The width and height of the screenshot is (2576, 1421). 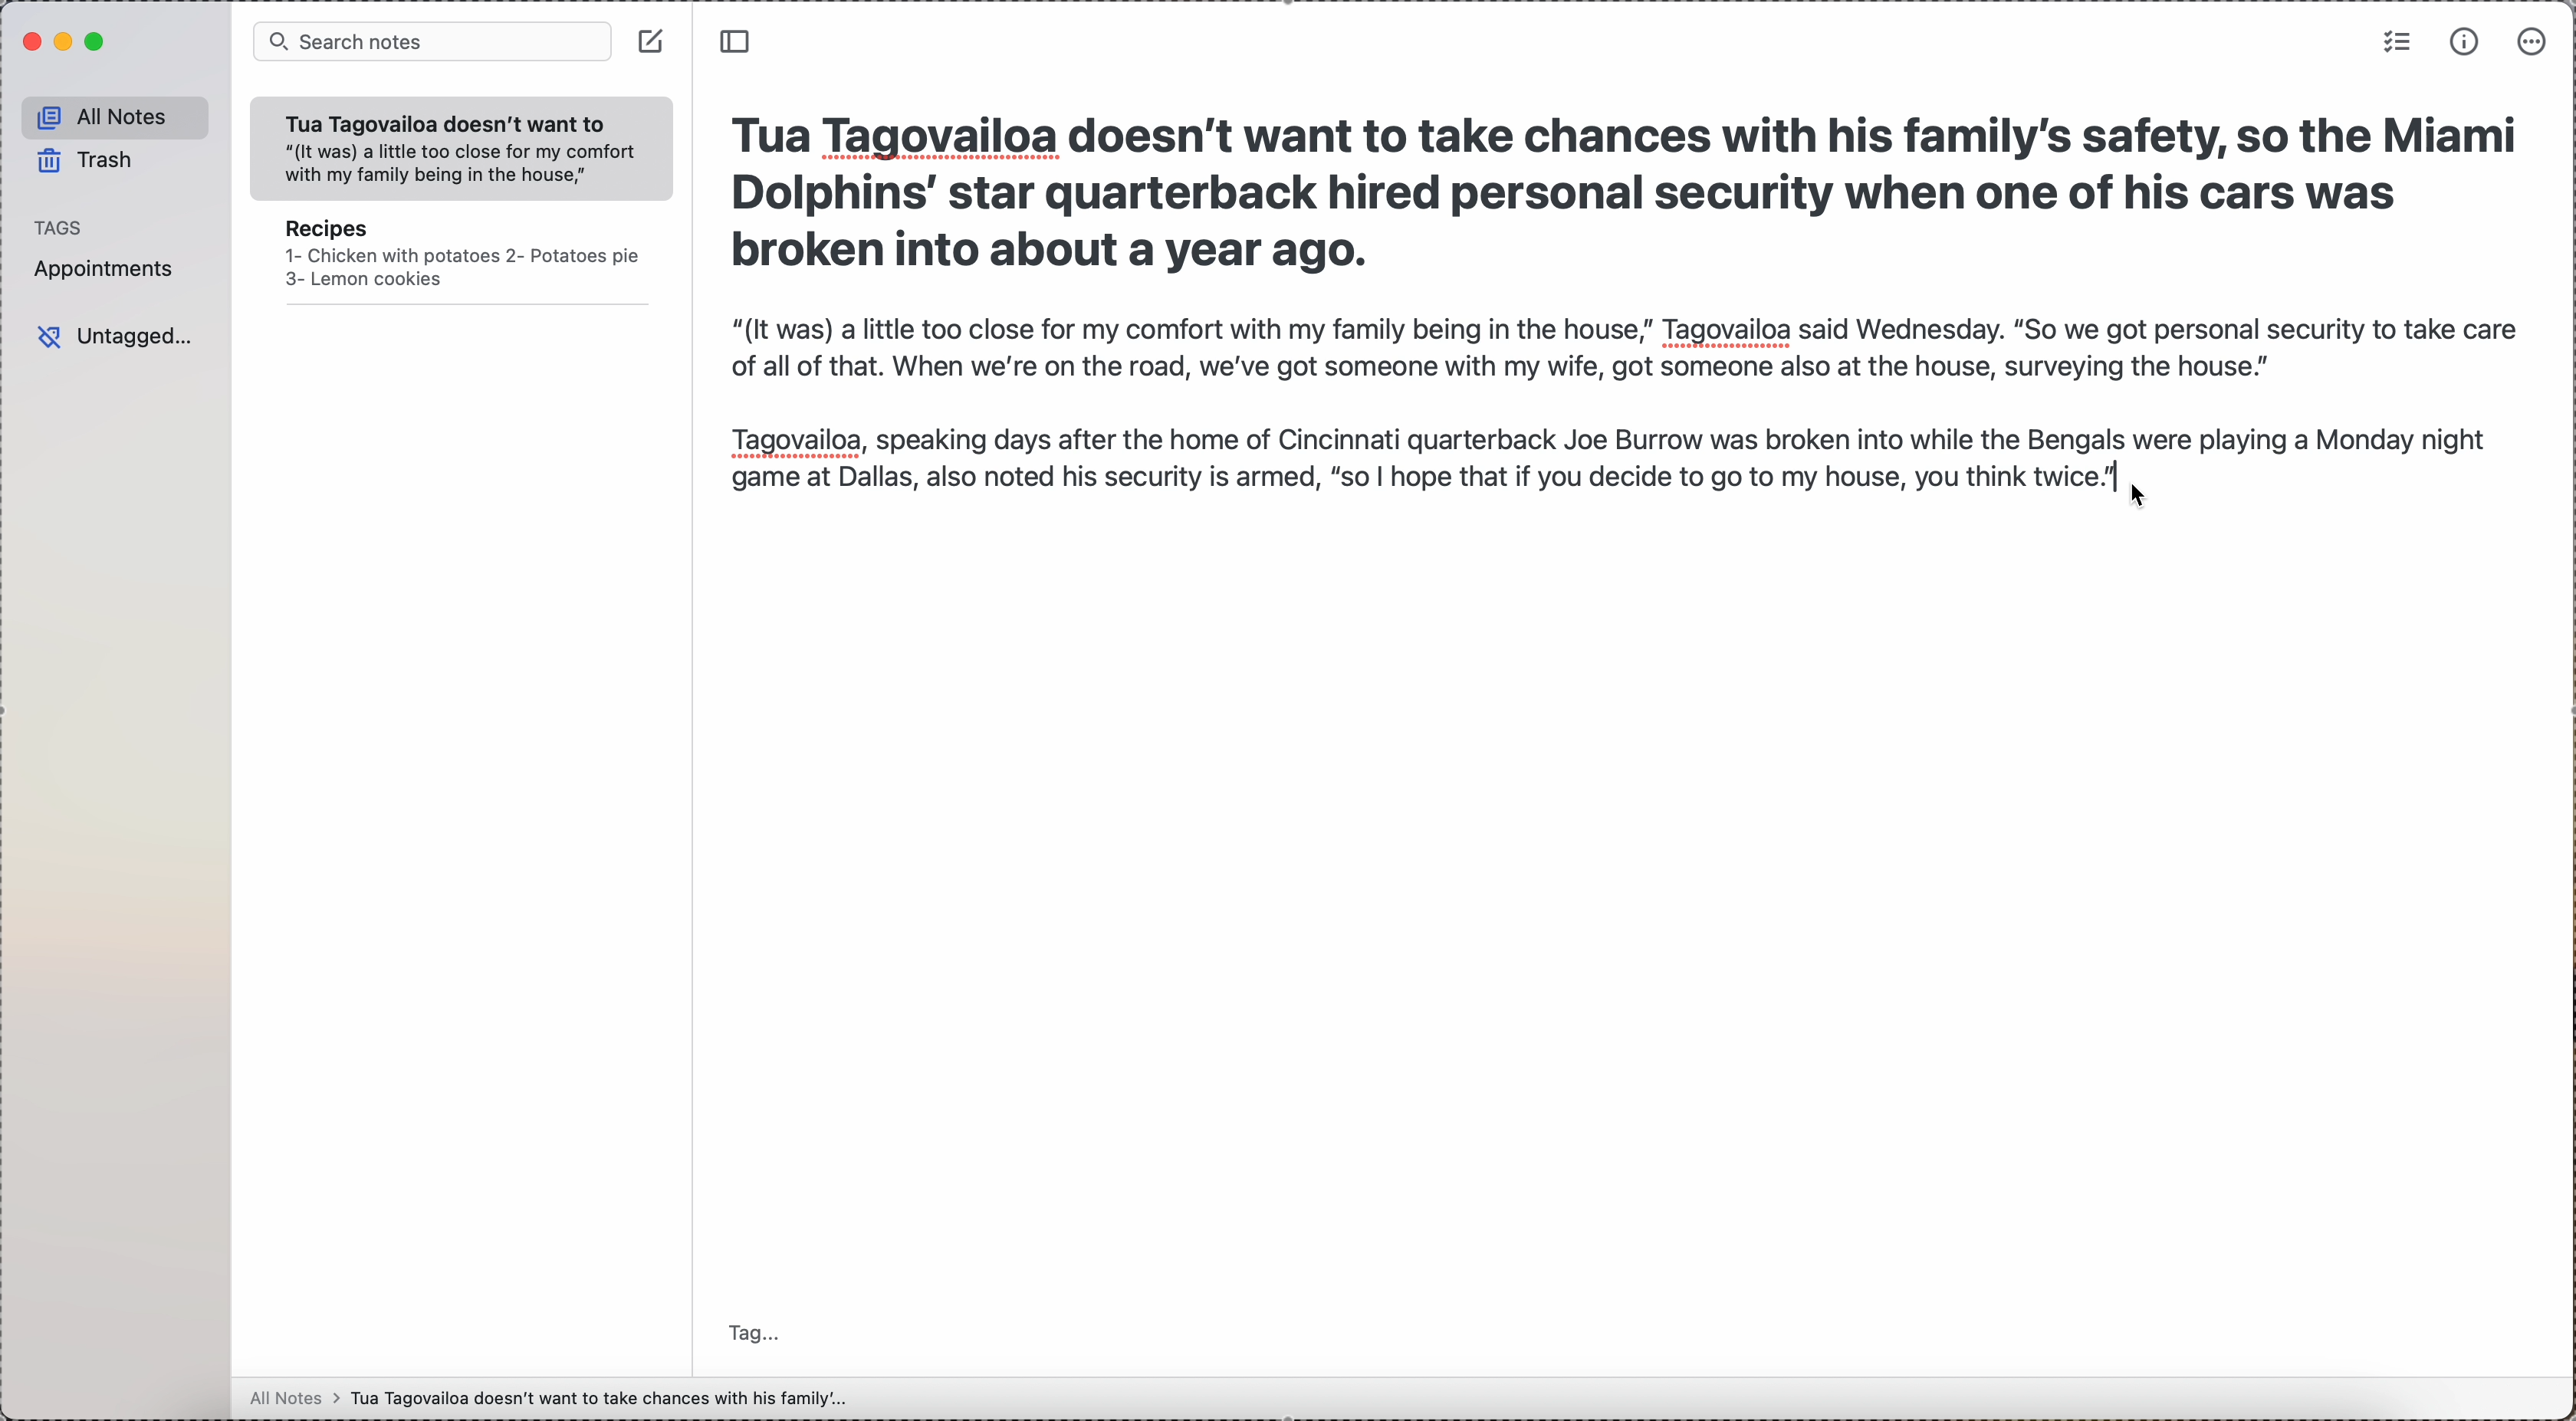 I want to click on cursor , so click(x=2150, y=494).